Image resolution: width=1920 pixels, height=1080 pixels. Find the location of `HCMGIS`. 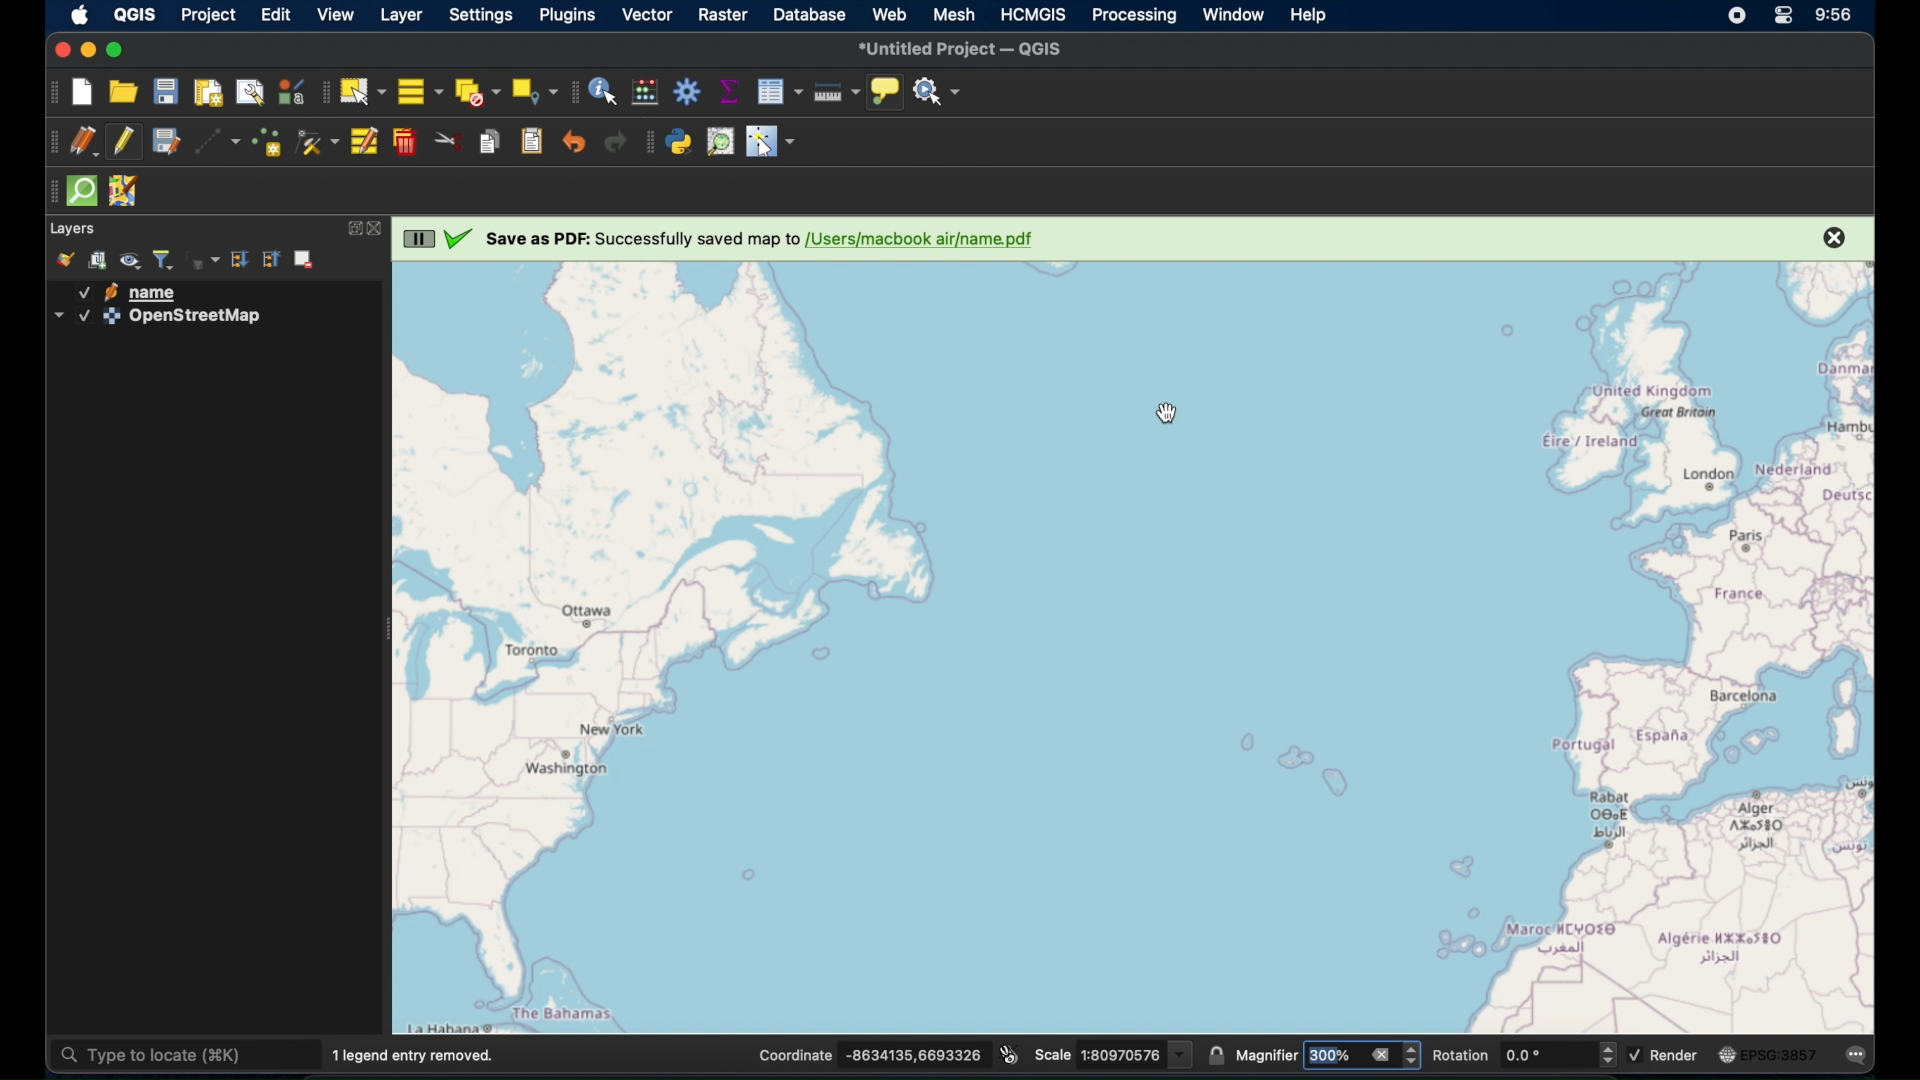

HCMGIS is located at coordinates (1033, 14).